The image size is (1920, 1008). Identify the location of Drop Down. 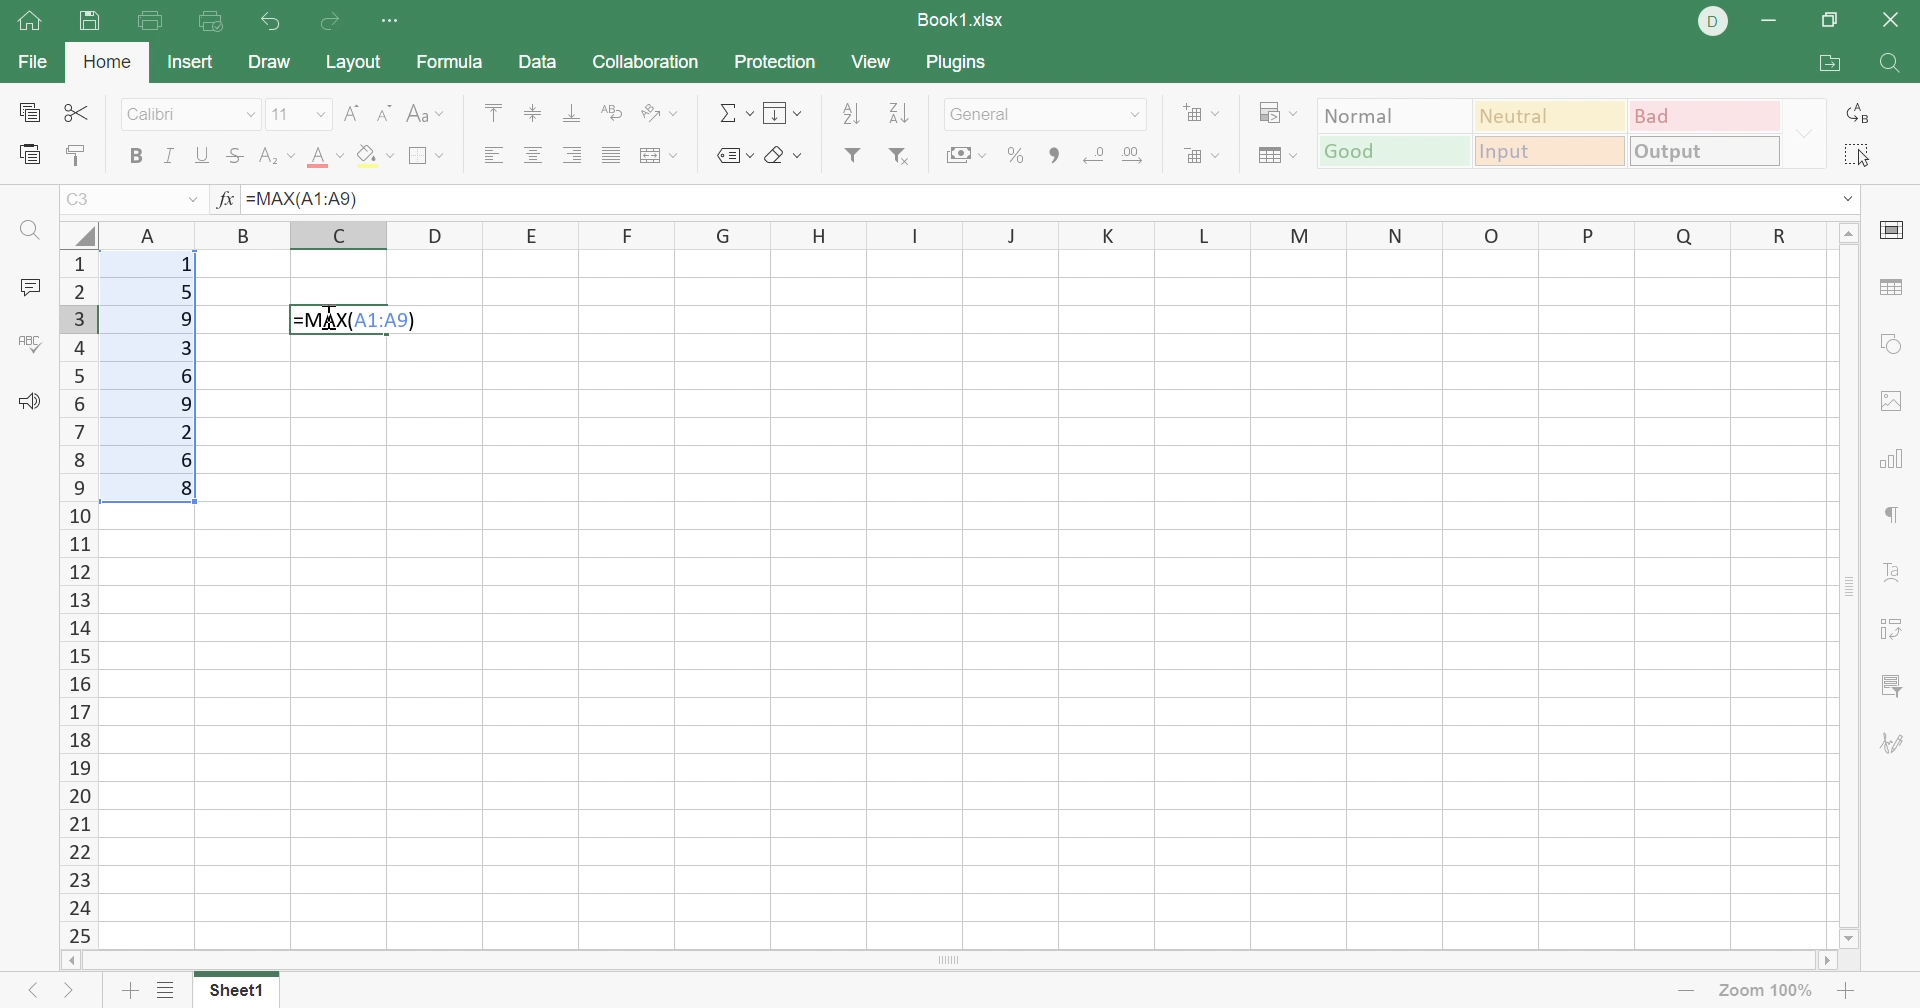
(1805, 134).